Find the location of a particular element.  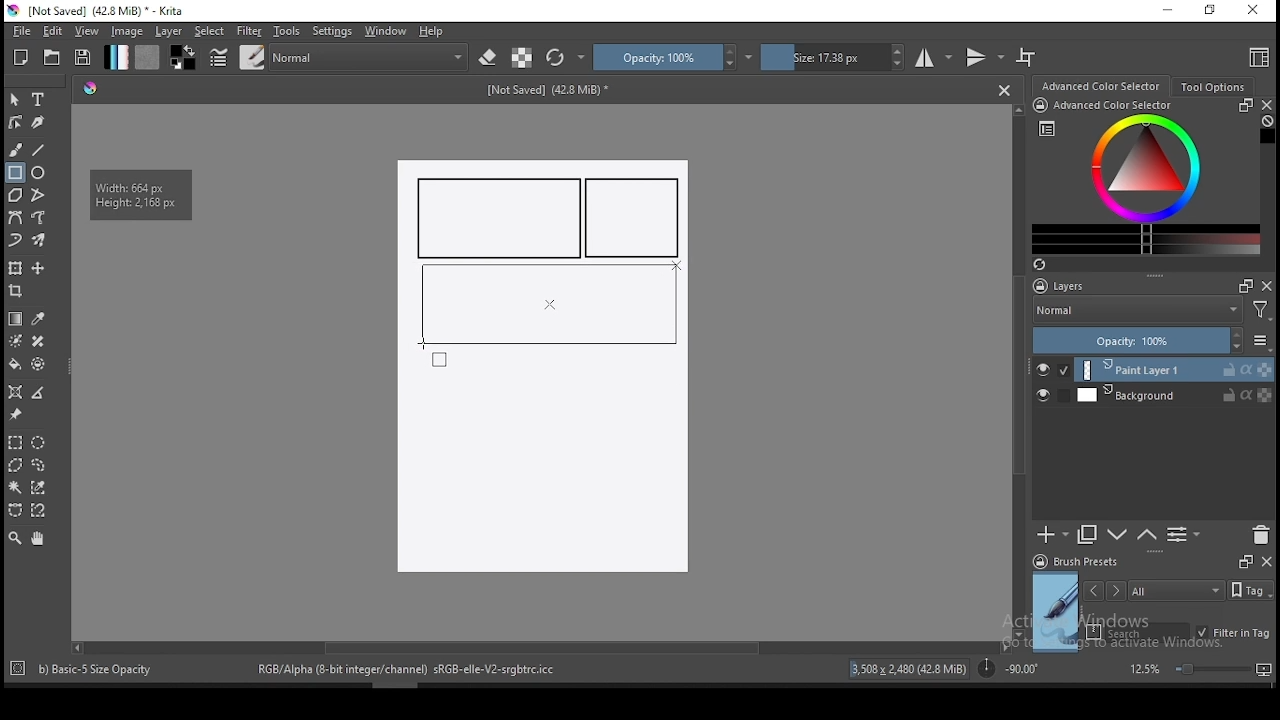

gradient fill is located at coordinates (116, 57).